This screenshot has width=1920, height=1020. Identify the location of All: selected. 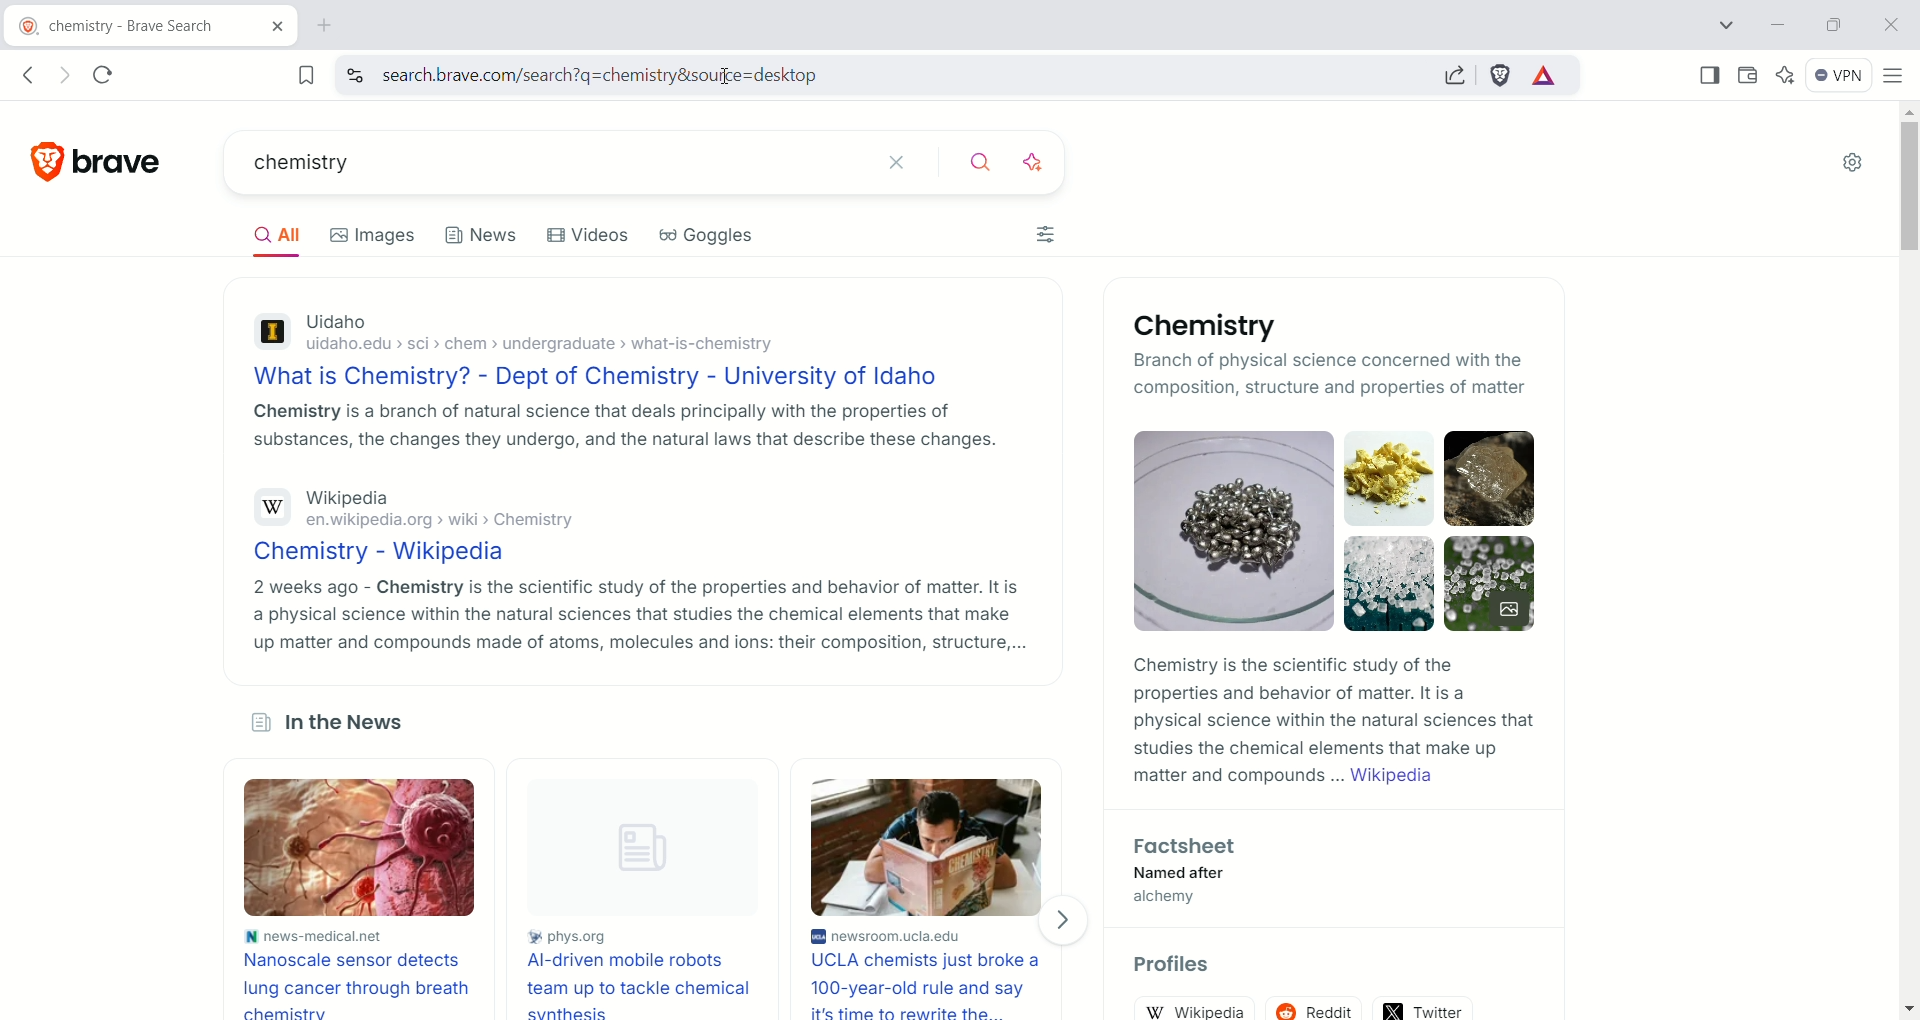
(273, 233).